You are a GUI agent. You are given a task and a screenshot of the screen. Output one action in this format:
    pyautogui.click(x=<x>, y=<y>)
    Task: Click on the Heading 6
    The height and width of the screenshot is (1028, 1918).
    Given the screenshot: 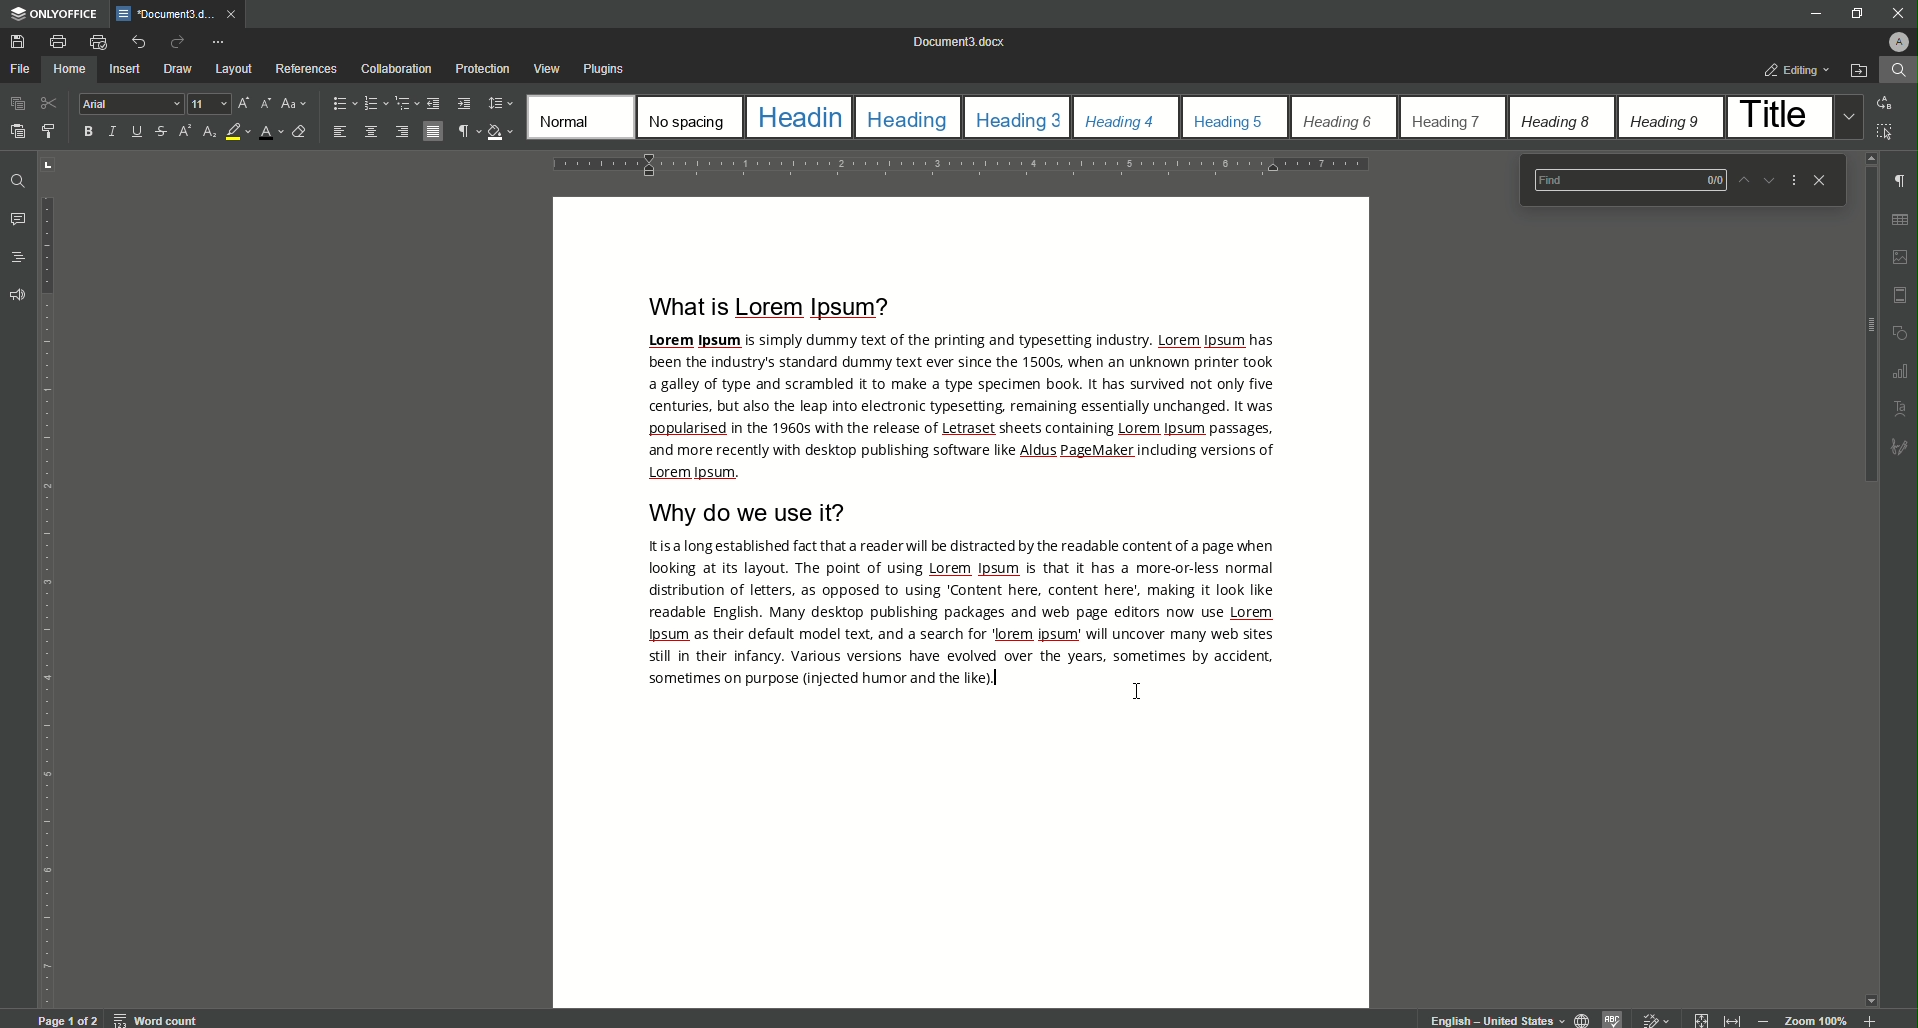 What is the action you would take?
    pyautogui.click(x=1338, y=121)
    